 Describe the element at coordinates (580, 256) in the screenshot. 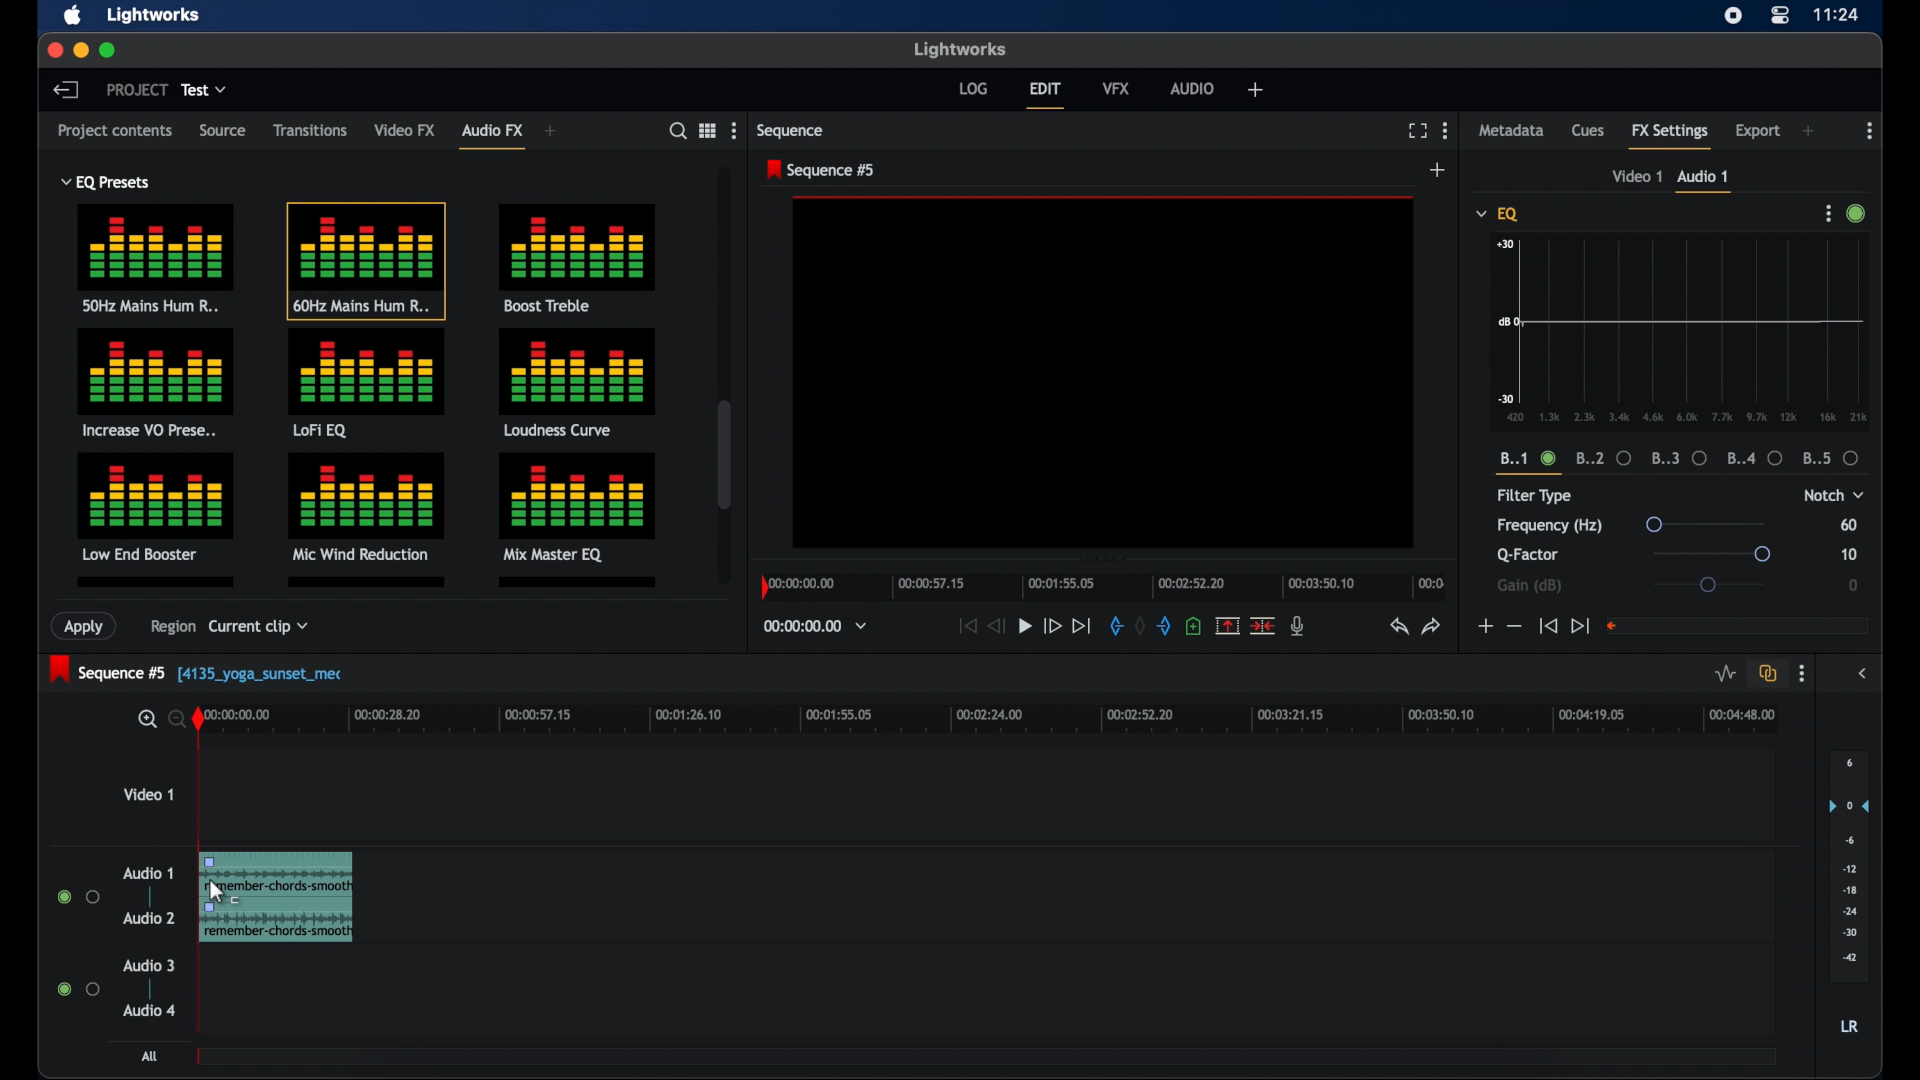

I see `boost treble` at that location.